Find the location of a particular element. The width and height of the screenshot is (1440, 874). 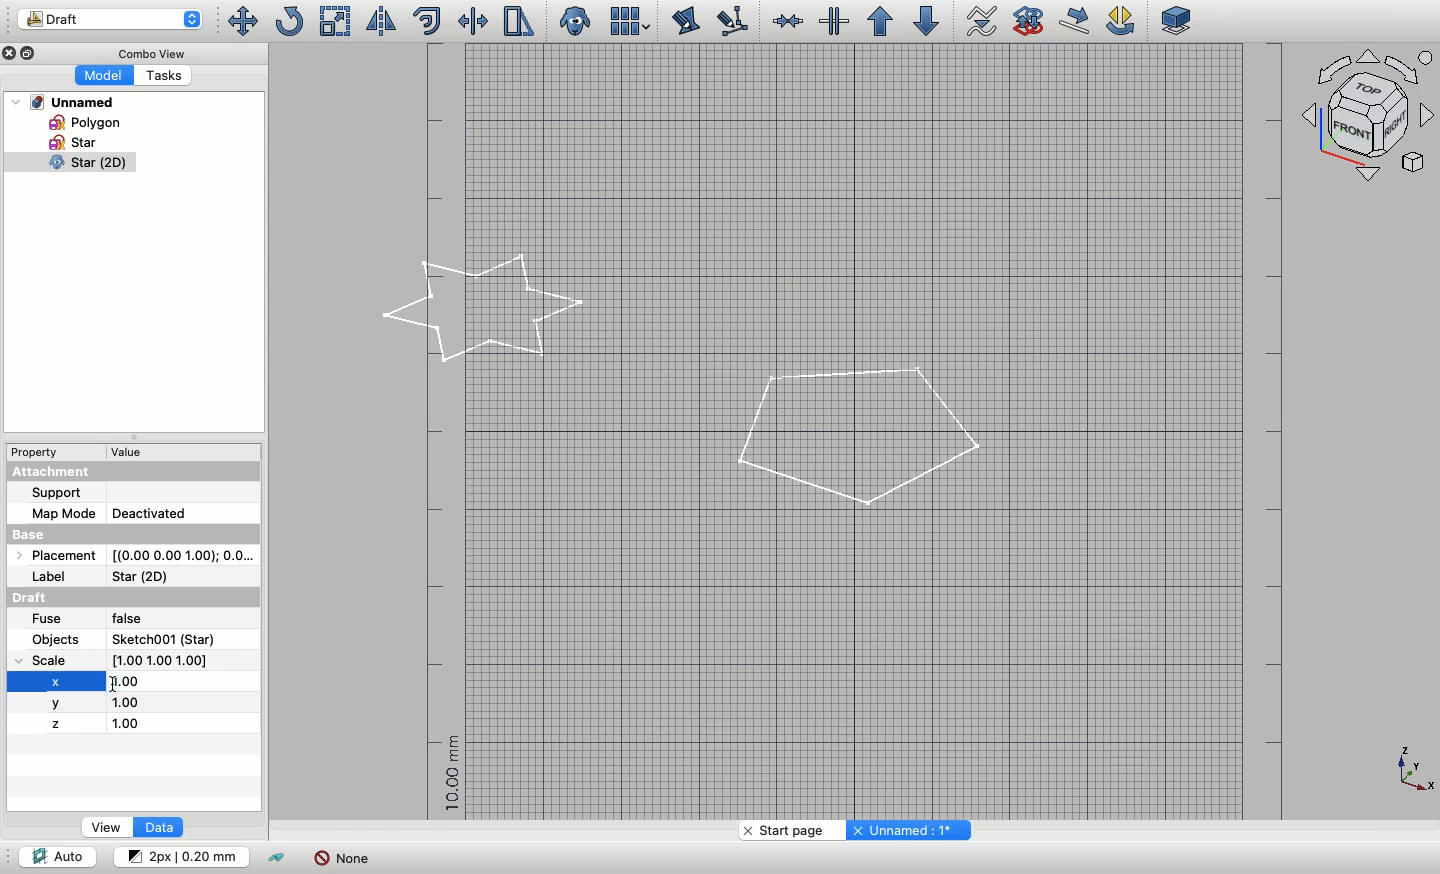

Star clone is located at coordinates (68, 163).